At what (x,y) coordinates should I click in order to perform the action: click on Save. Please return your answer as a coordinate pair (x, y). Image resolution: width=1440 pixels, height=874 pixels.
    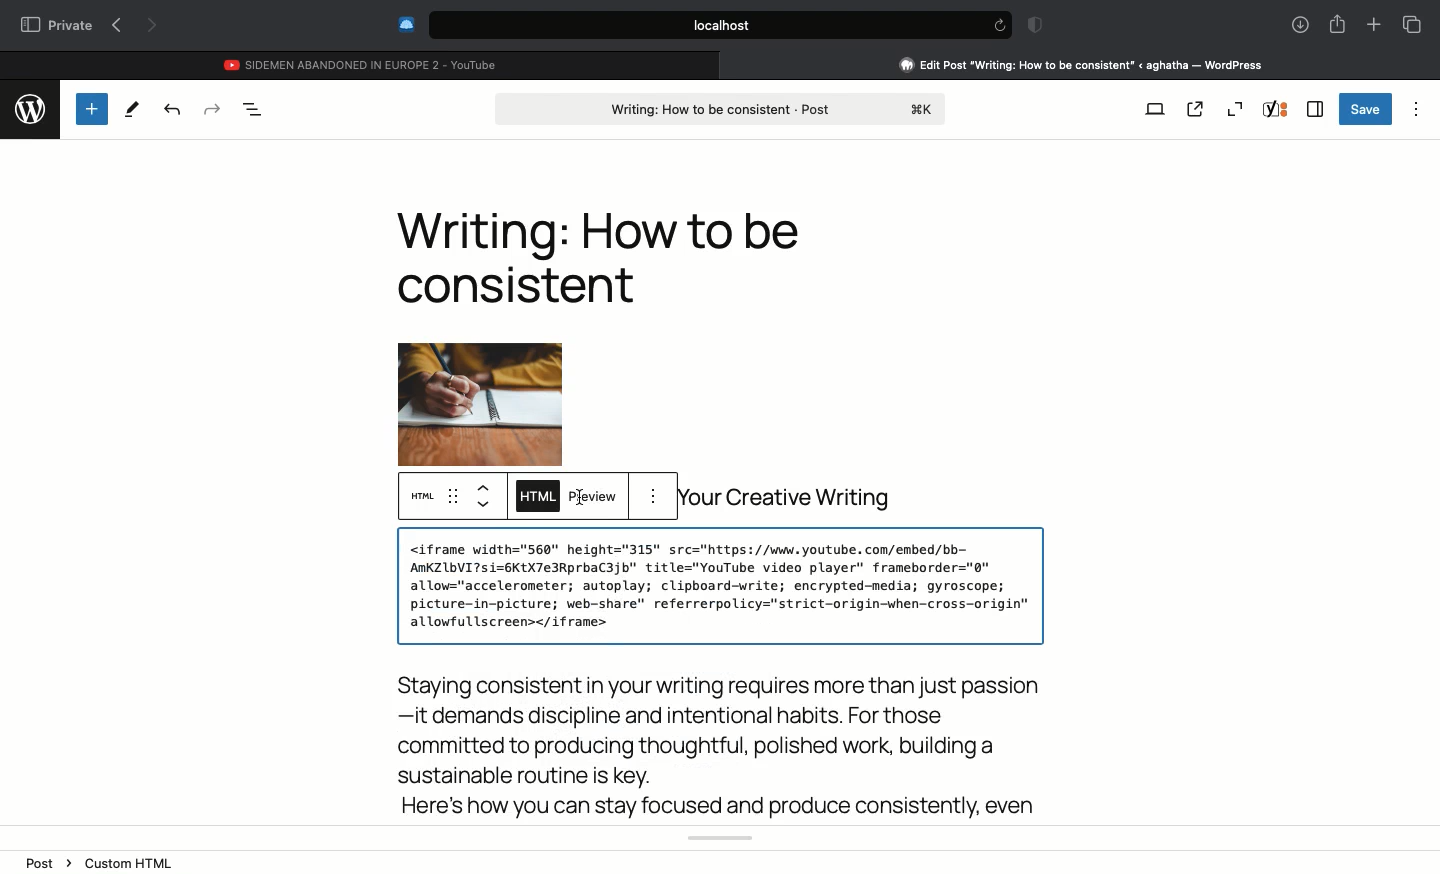
    Looking at the image, I should click on (1366, 109).